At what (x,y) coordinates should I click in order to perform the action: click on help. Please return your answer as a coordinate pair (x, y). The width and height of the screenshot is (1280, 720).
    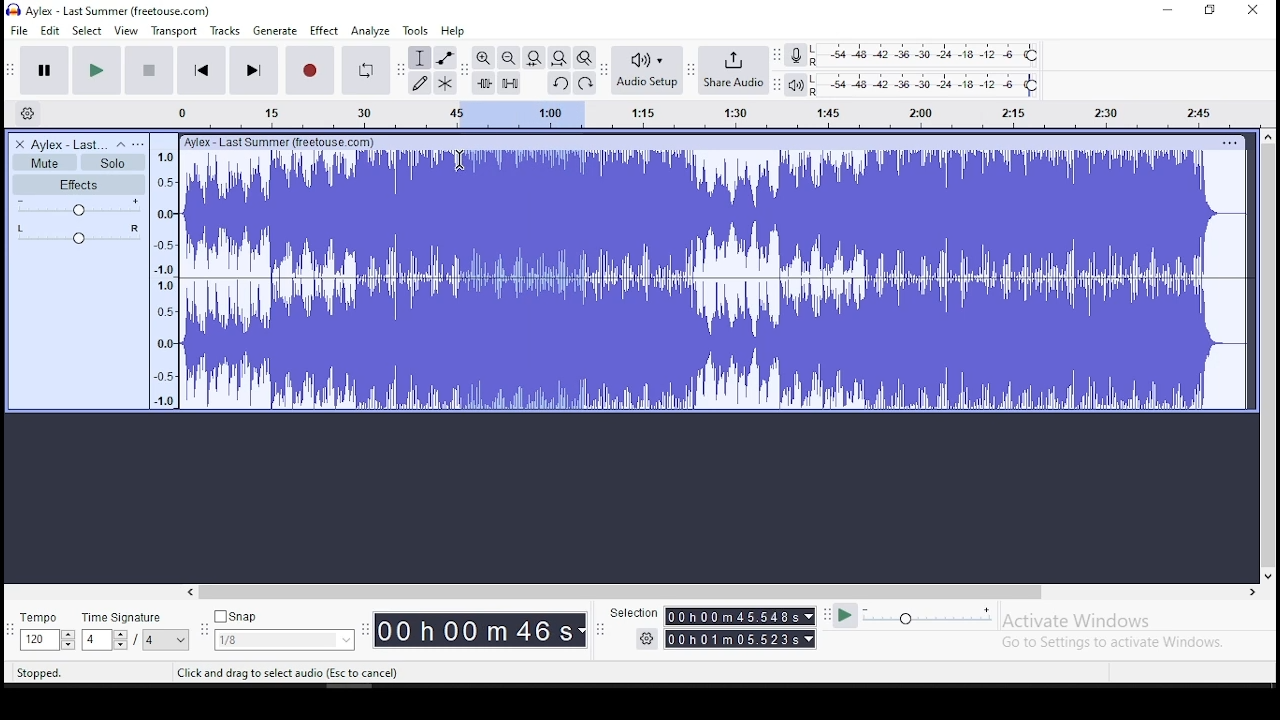
    Looking at the image, I should click on (452, 31).